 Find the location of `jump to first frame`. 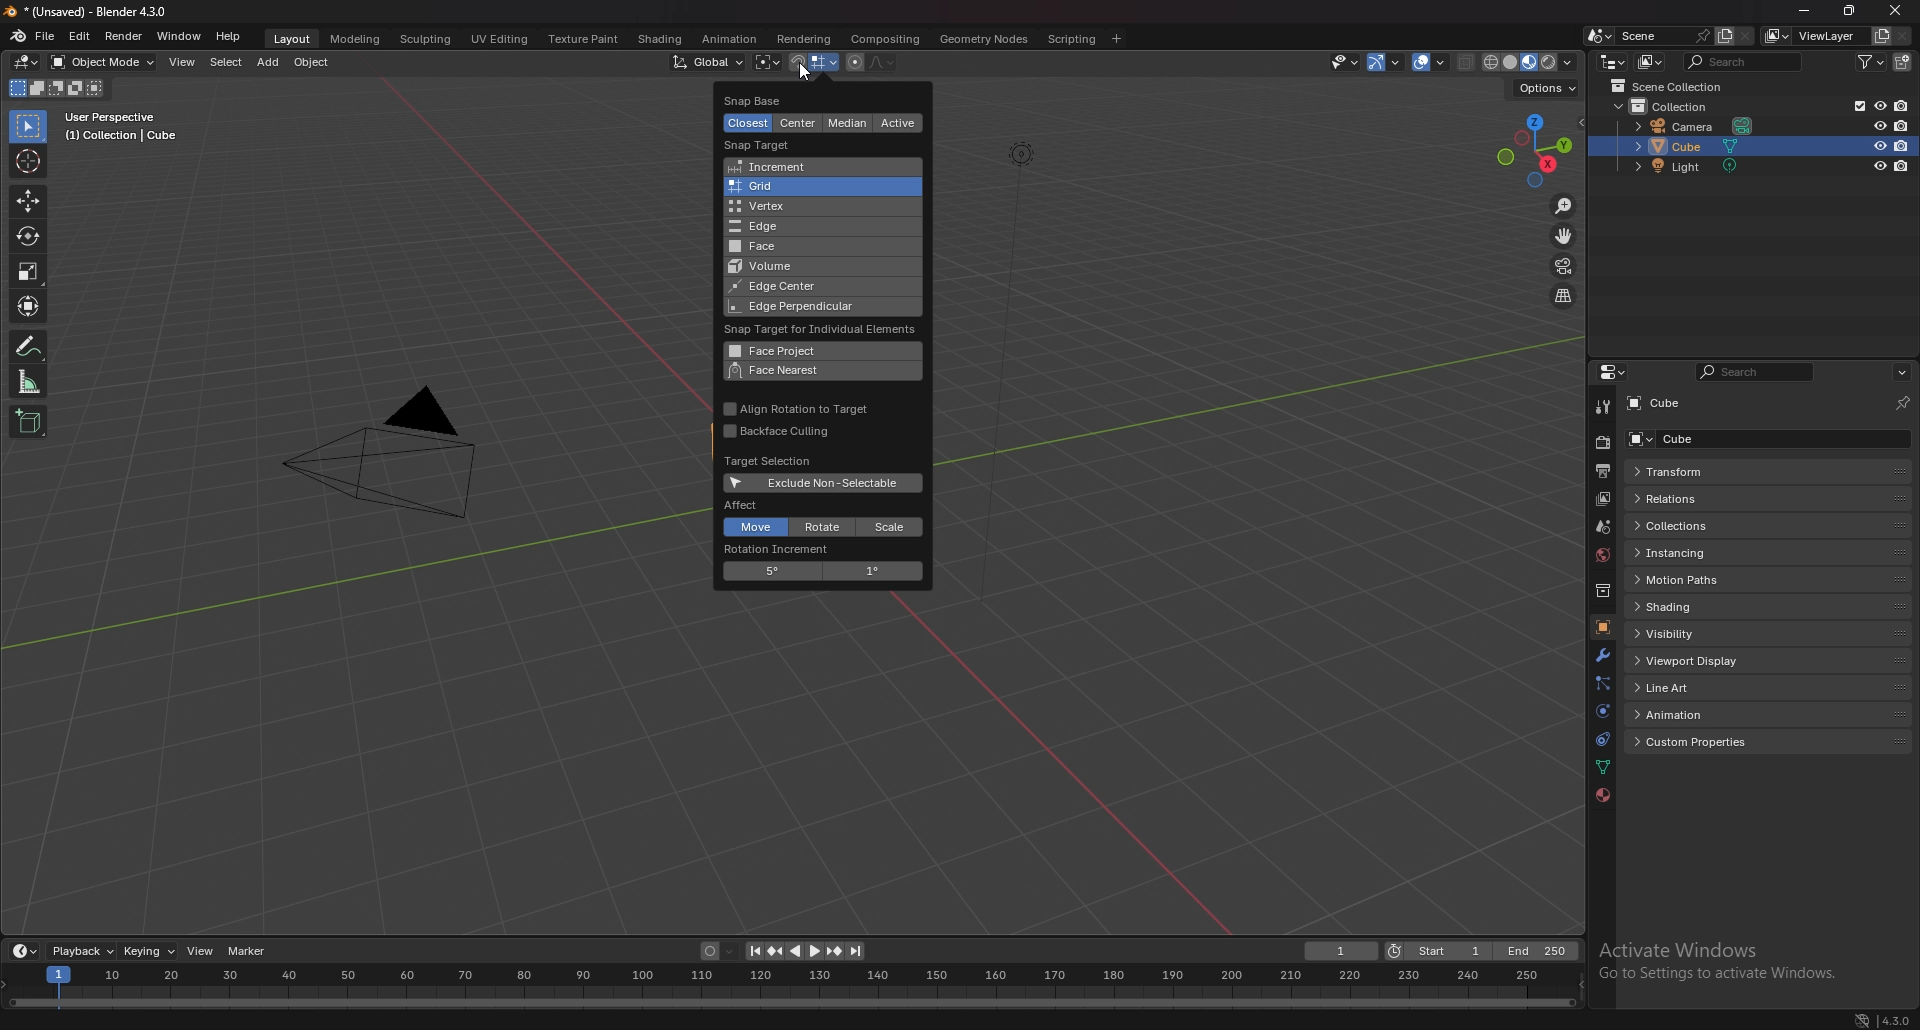

jump to first frame is located at coordinates (755, 951).